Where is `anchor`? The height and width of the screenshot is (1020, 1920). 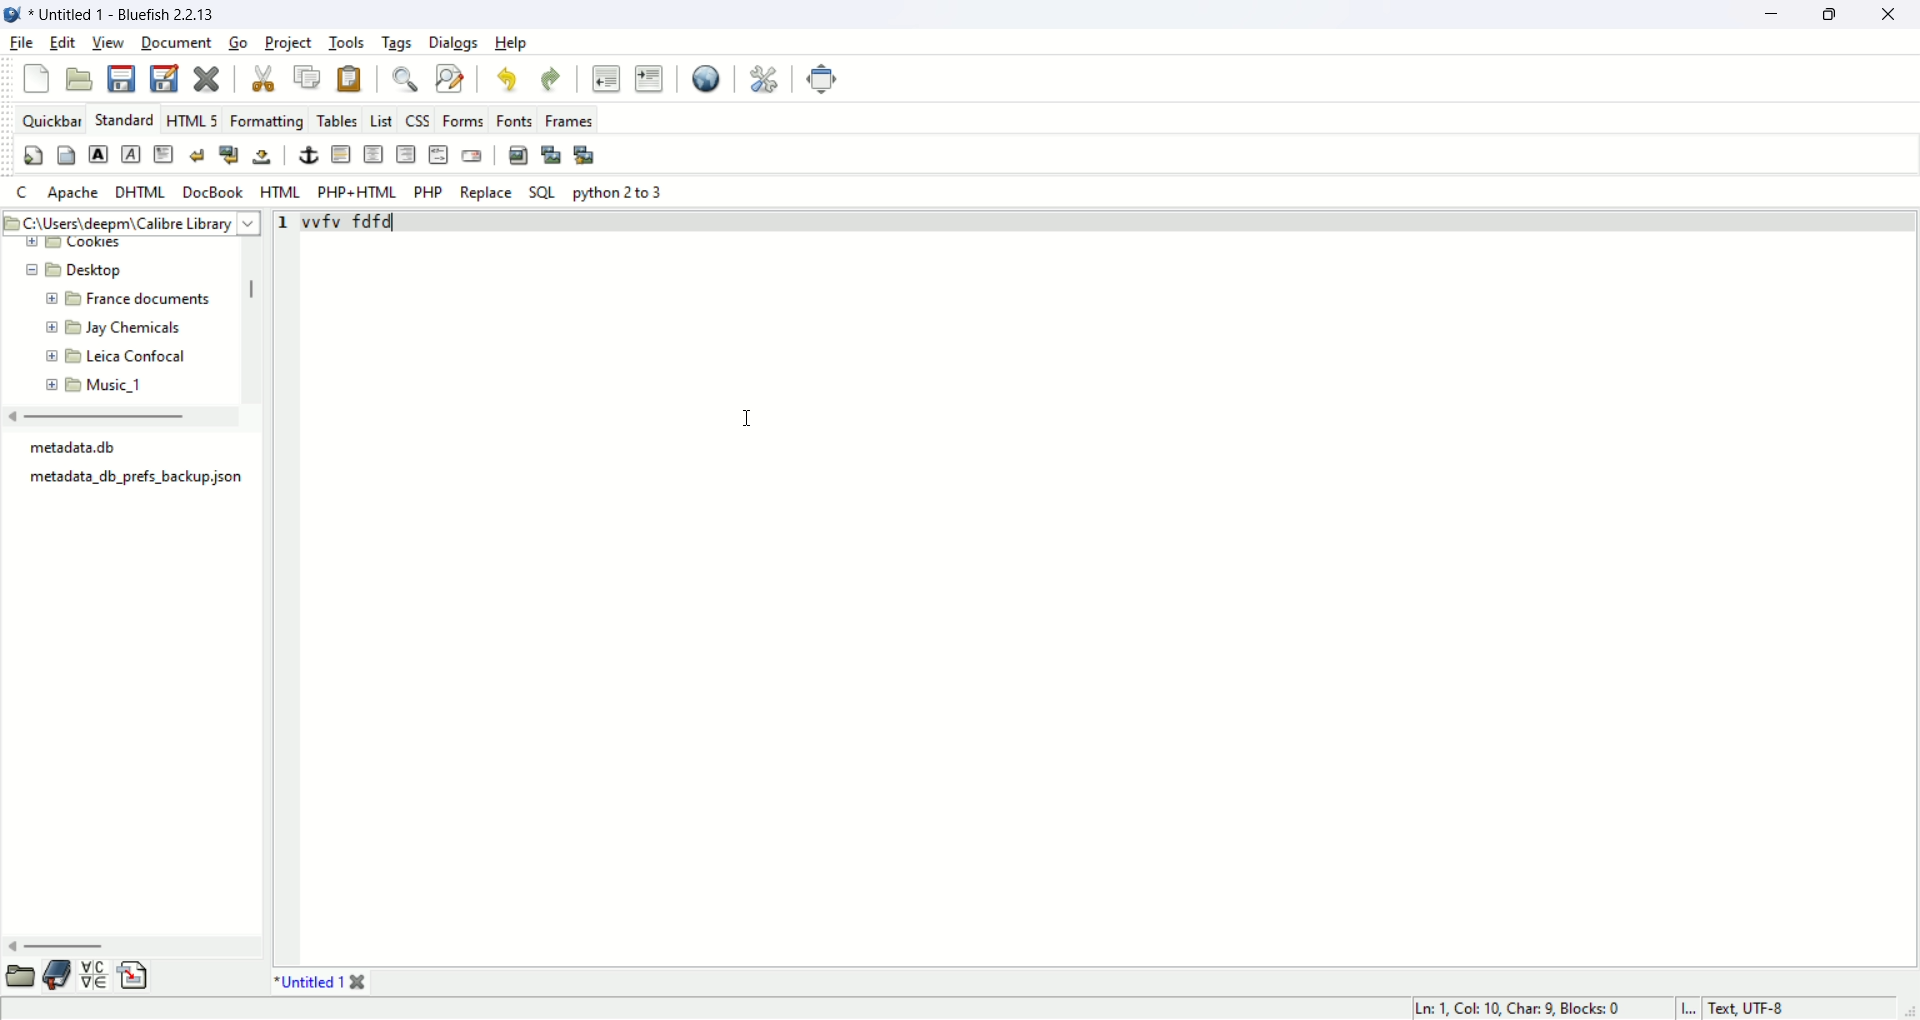
anchor is located at coordinates (308, 155).